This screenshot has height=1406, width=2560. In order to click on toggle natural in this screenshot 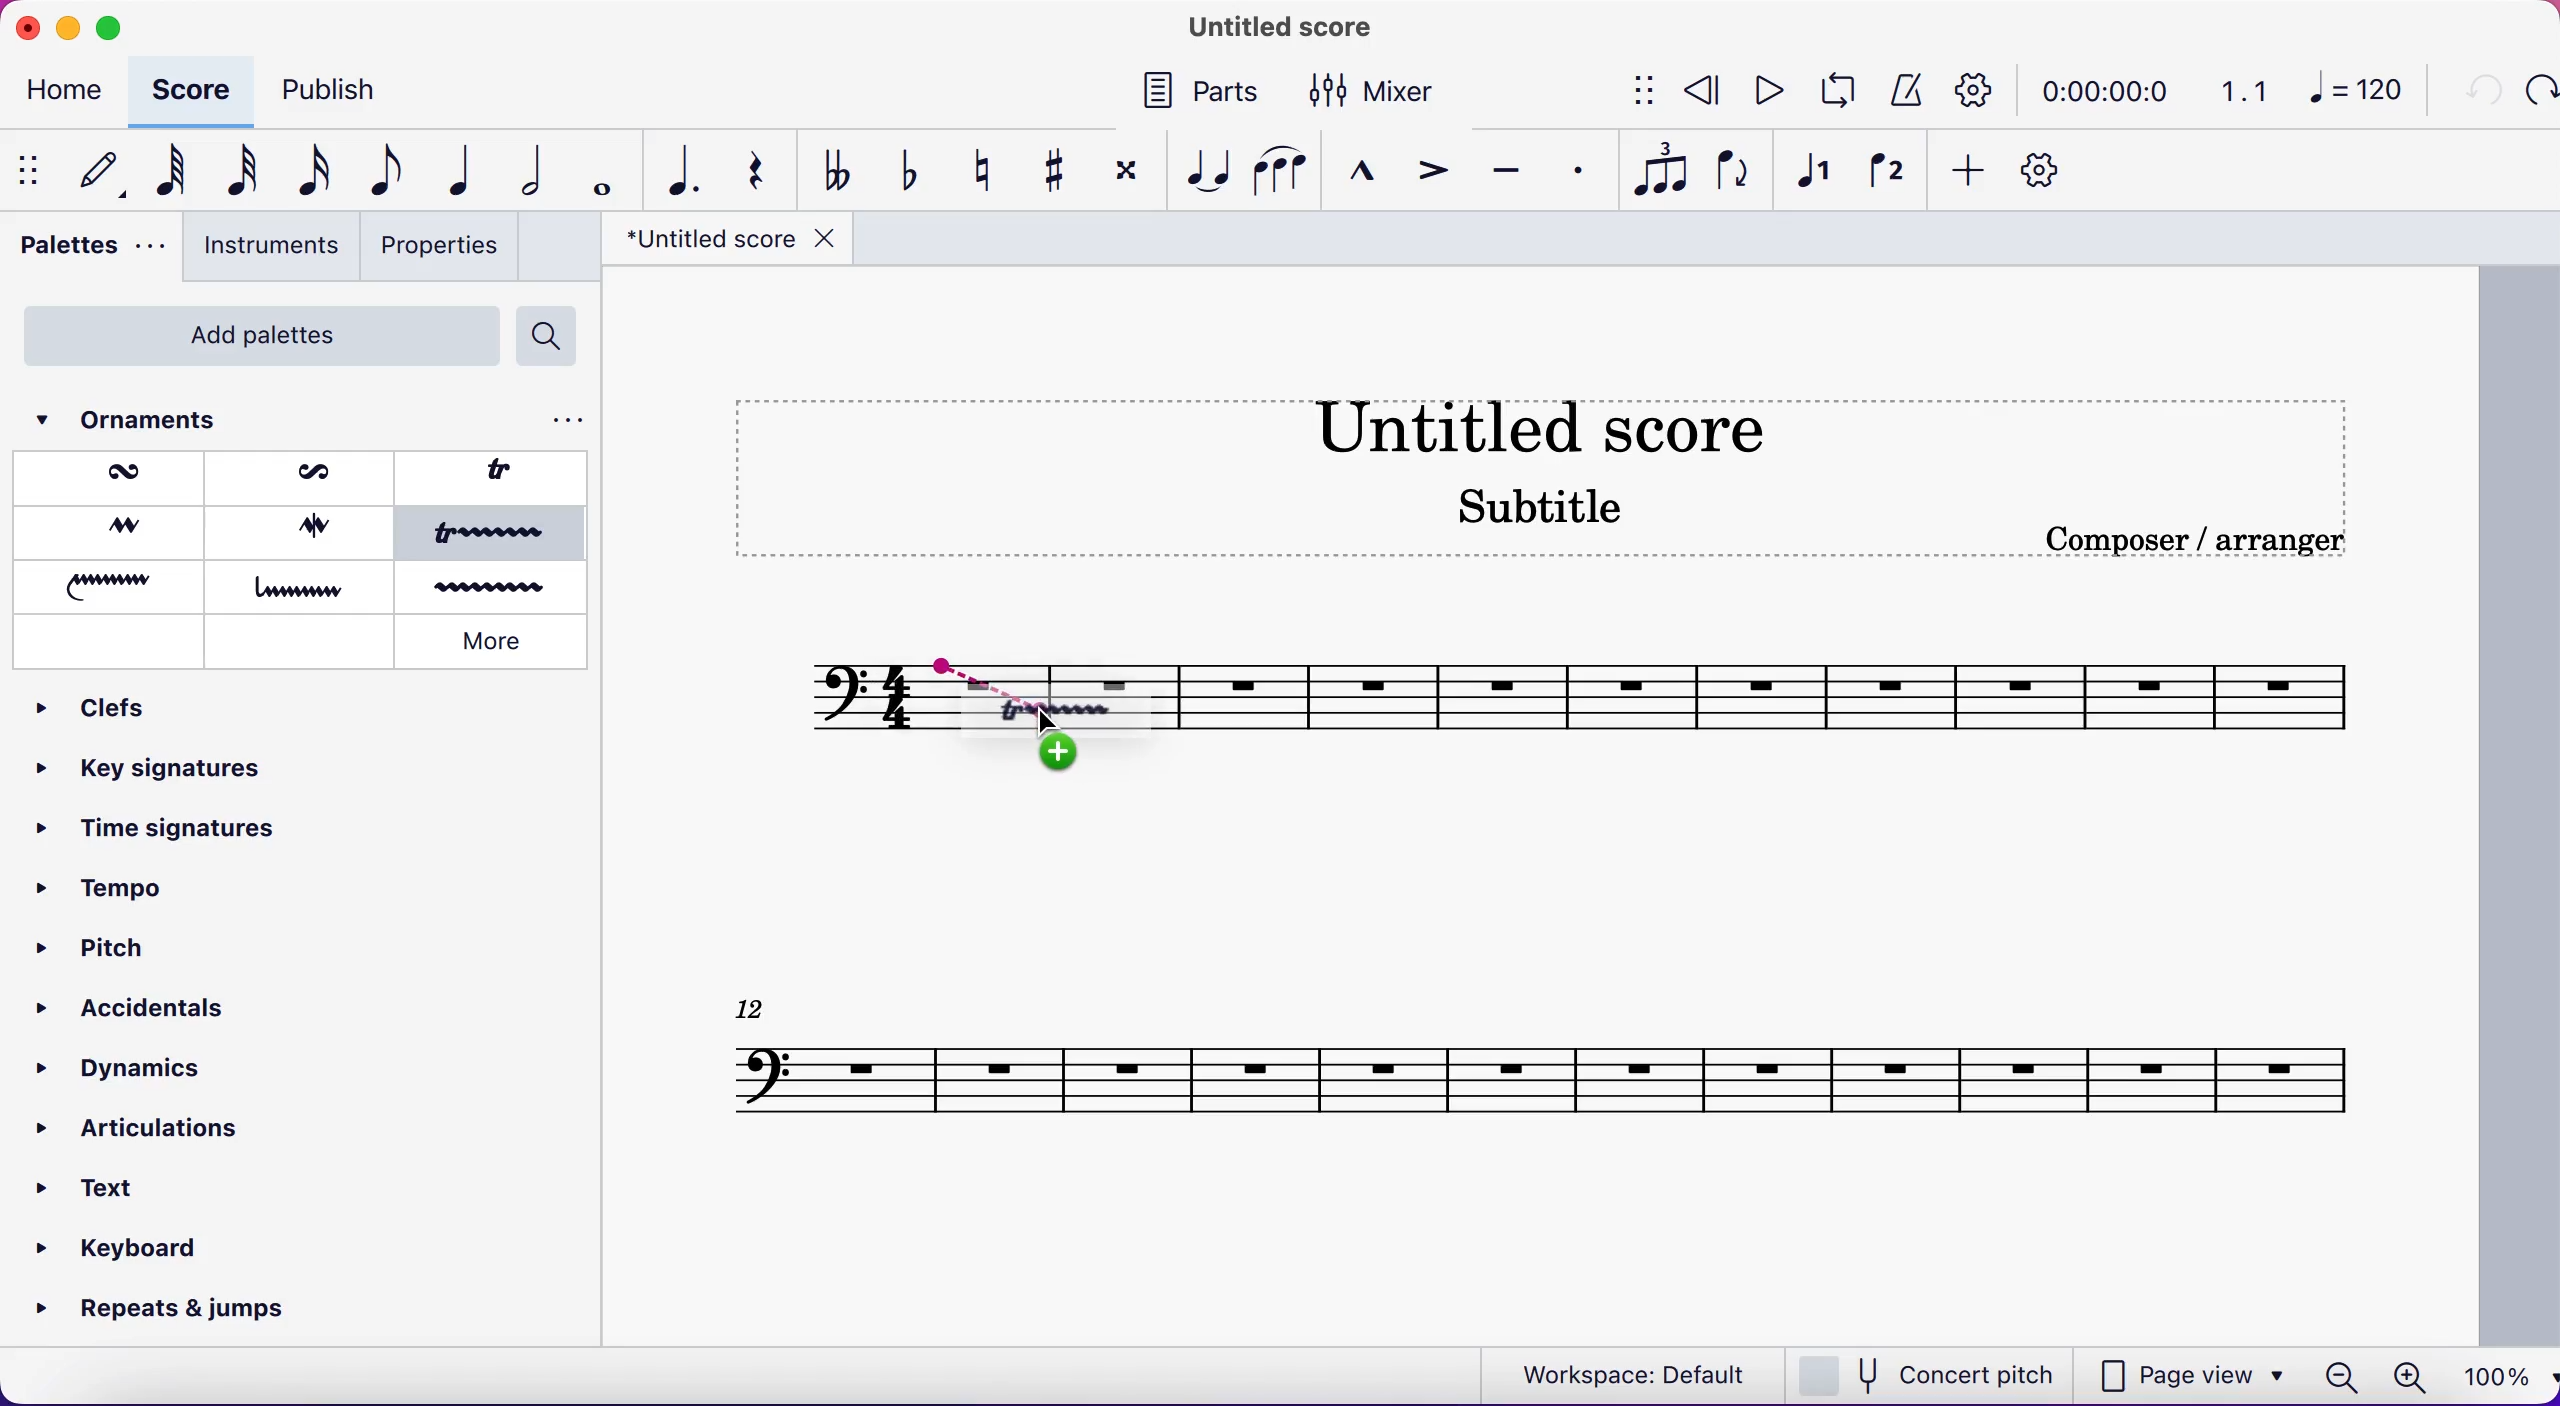, I will do `click(982, 168)`.